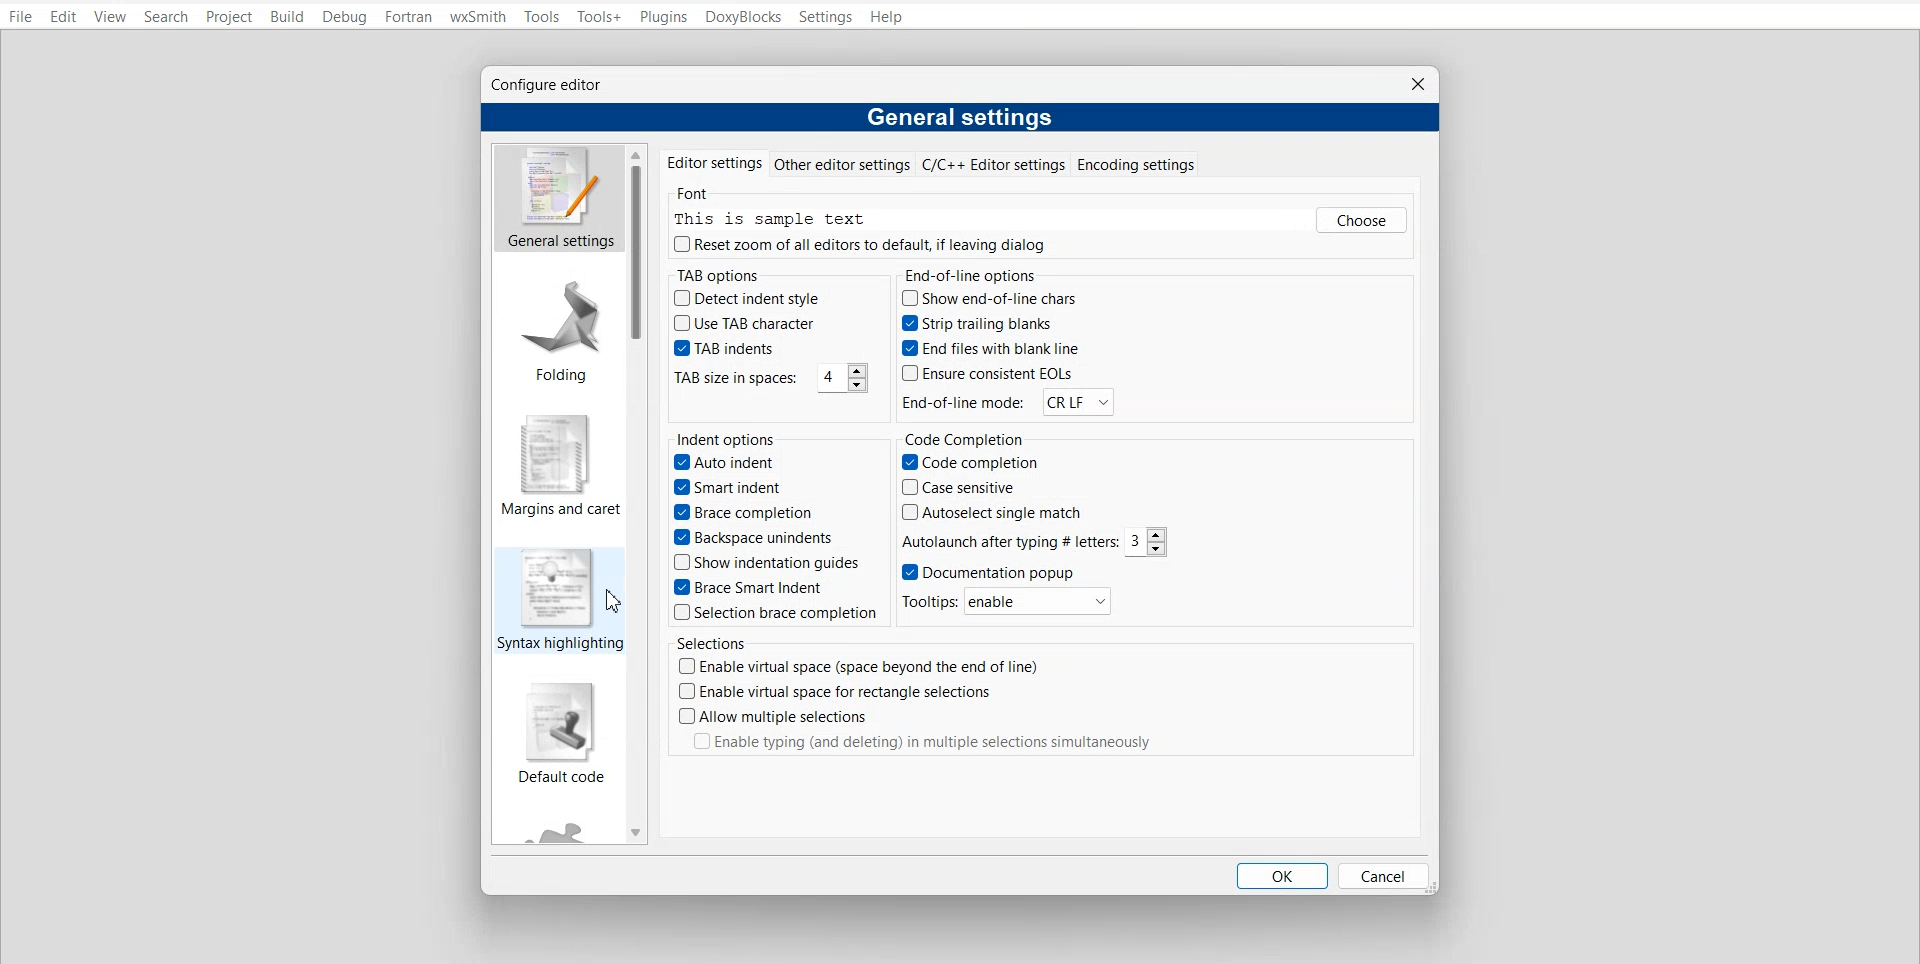 The image size is (1920, 964). Describe the element at coordinates (1417, 81) in the screenshot. I see `Close` at that location.